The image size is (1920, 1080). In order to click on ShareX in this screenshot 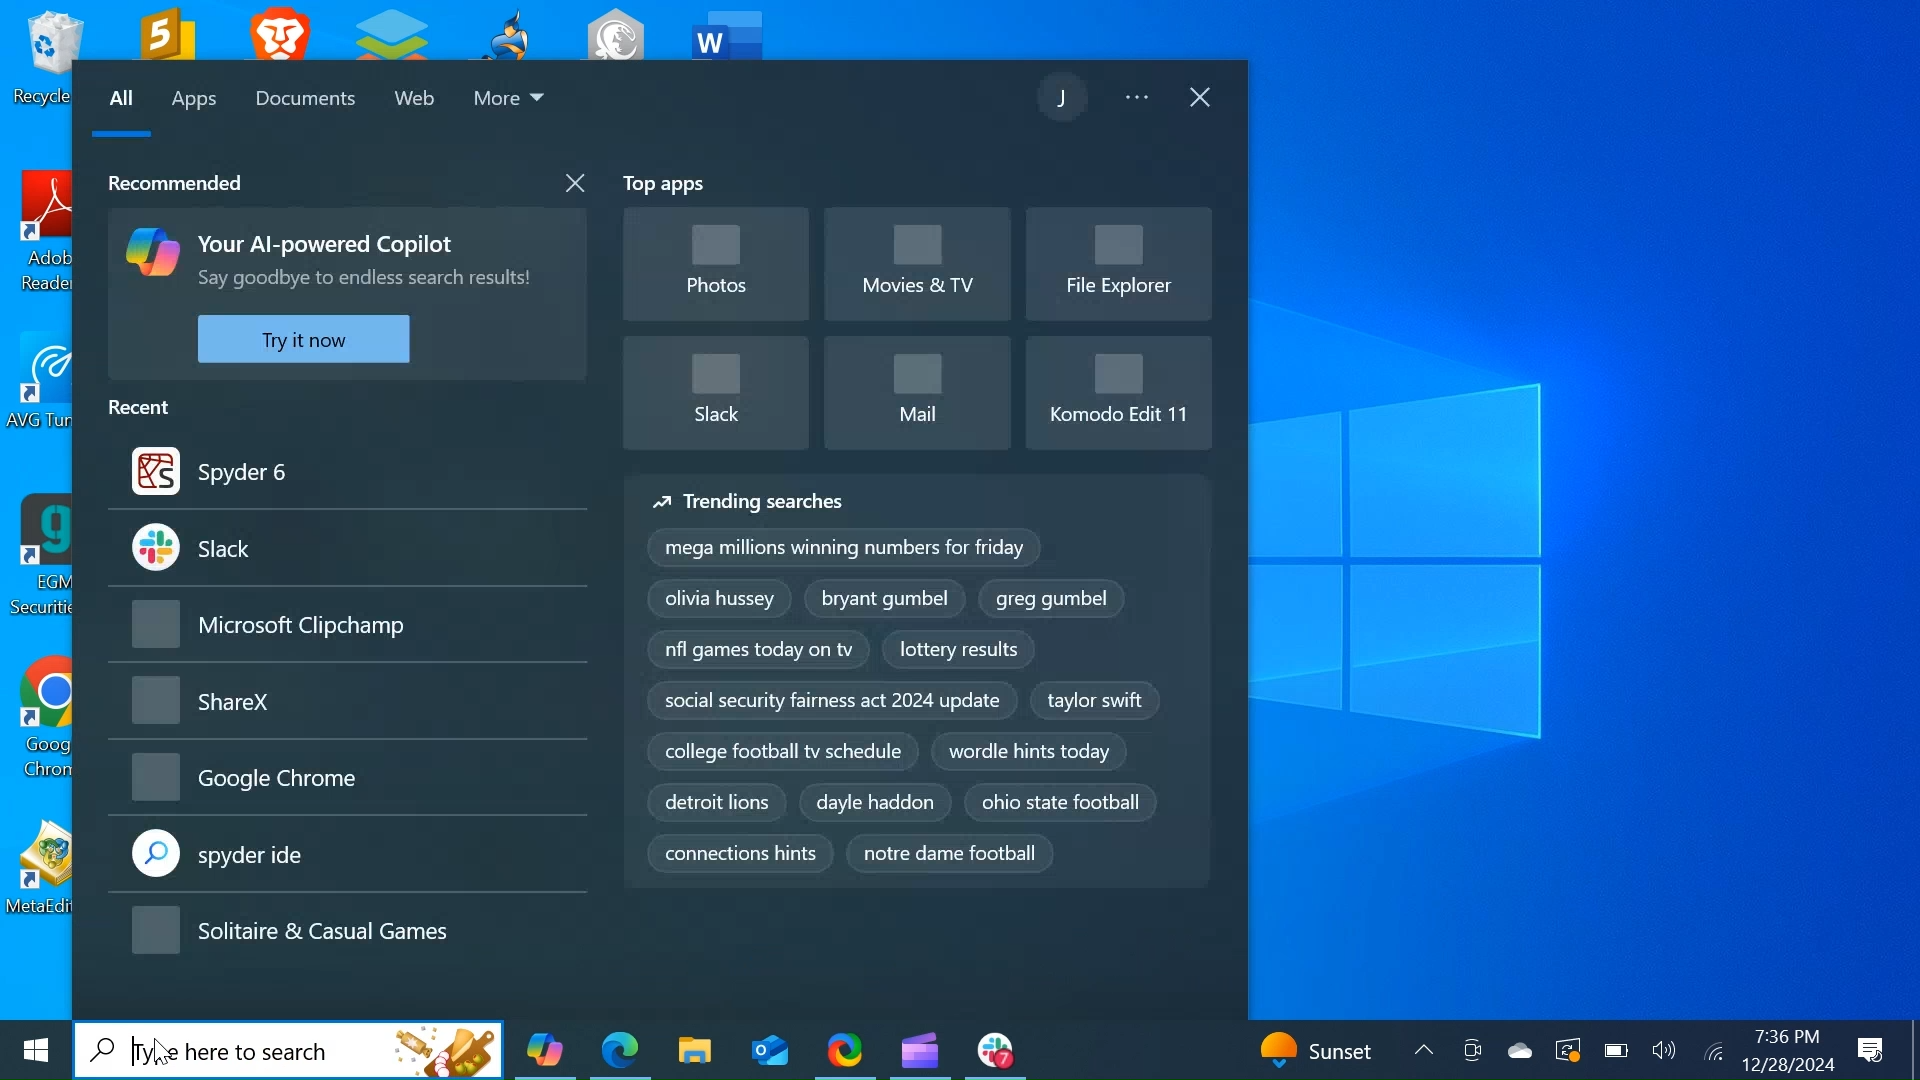, I will do `click(349, 704)`.